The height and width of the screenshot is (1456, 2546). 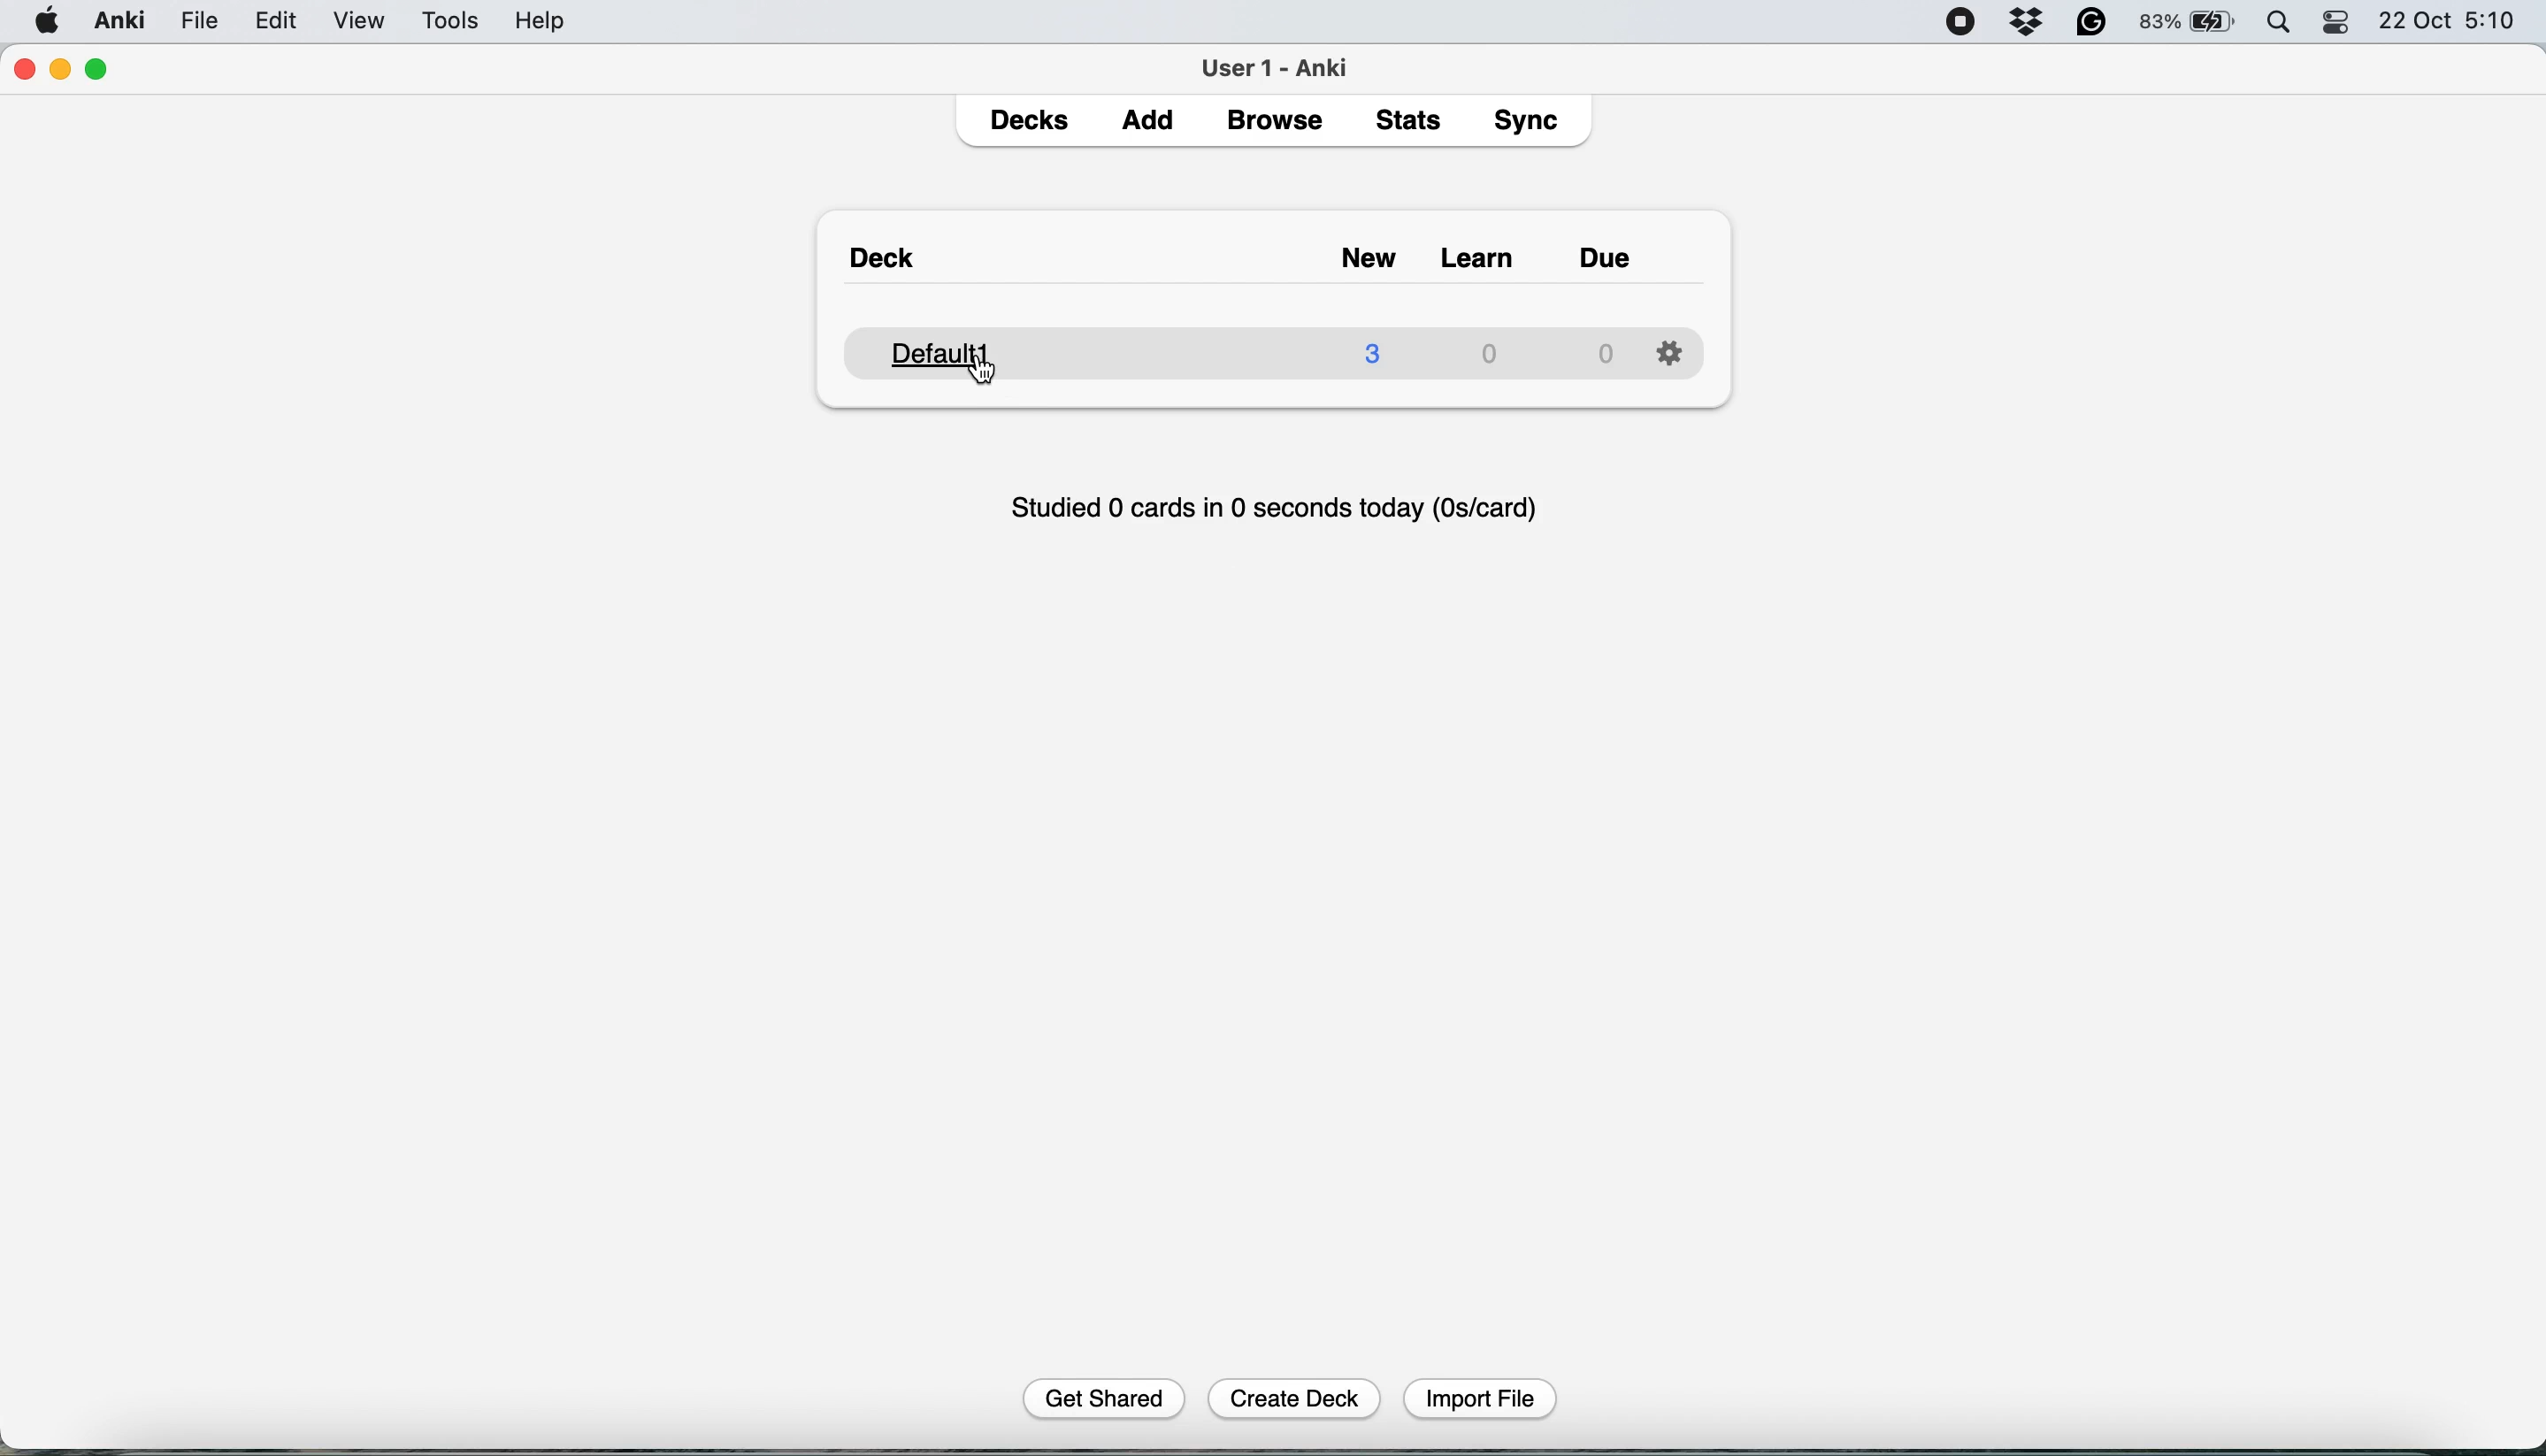 I want to click on learn, so click(x=1484, y=260).